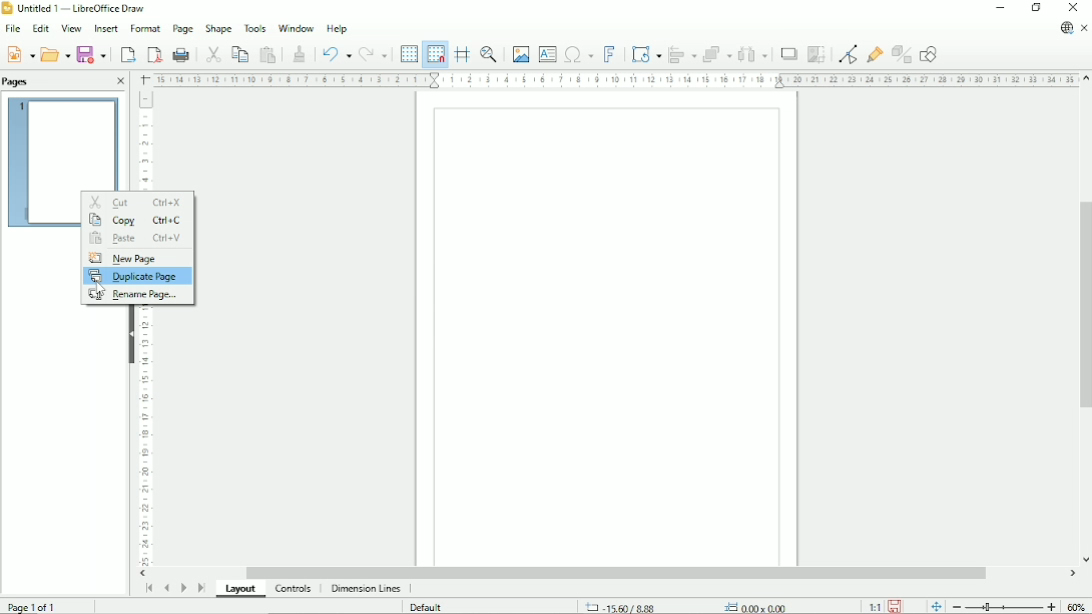  What do you see at coordinates (753, 55) in the screenshot?
I see `Distribute` at bounding box center [753, 55].